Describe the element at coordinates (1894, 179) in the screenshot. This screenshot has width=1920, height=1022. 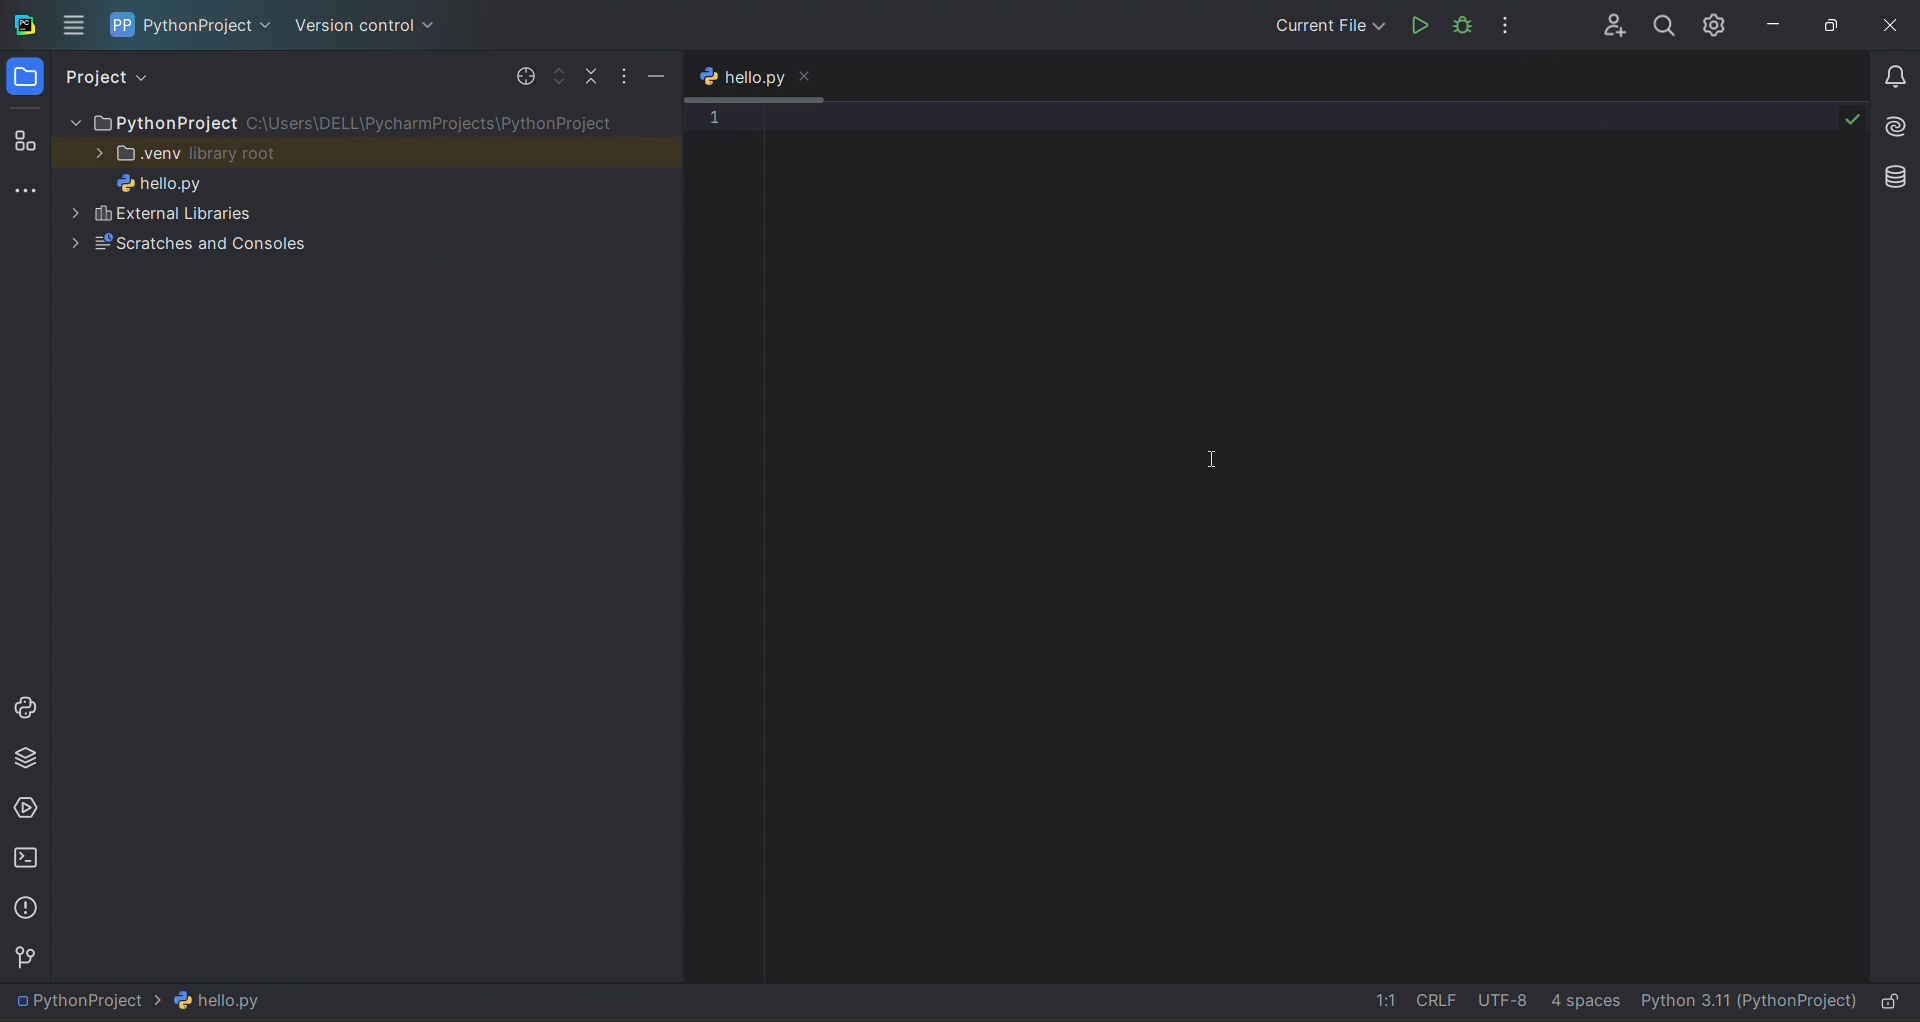
I see `database` at that location.